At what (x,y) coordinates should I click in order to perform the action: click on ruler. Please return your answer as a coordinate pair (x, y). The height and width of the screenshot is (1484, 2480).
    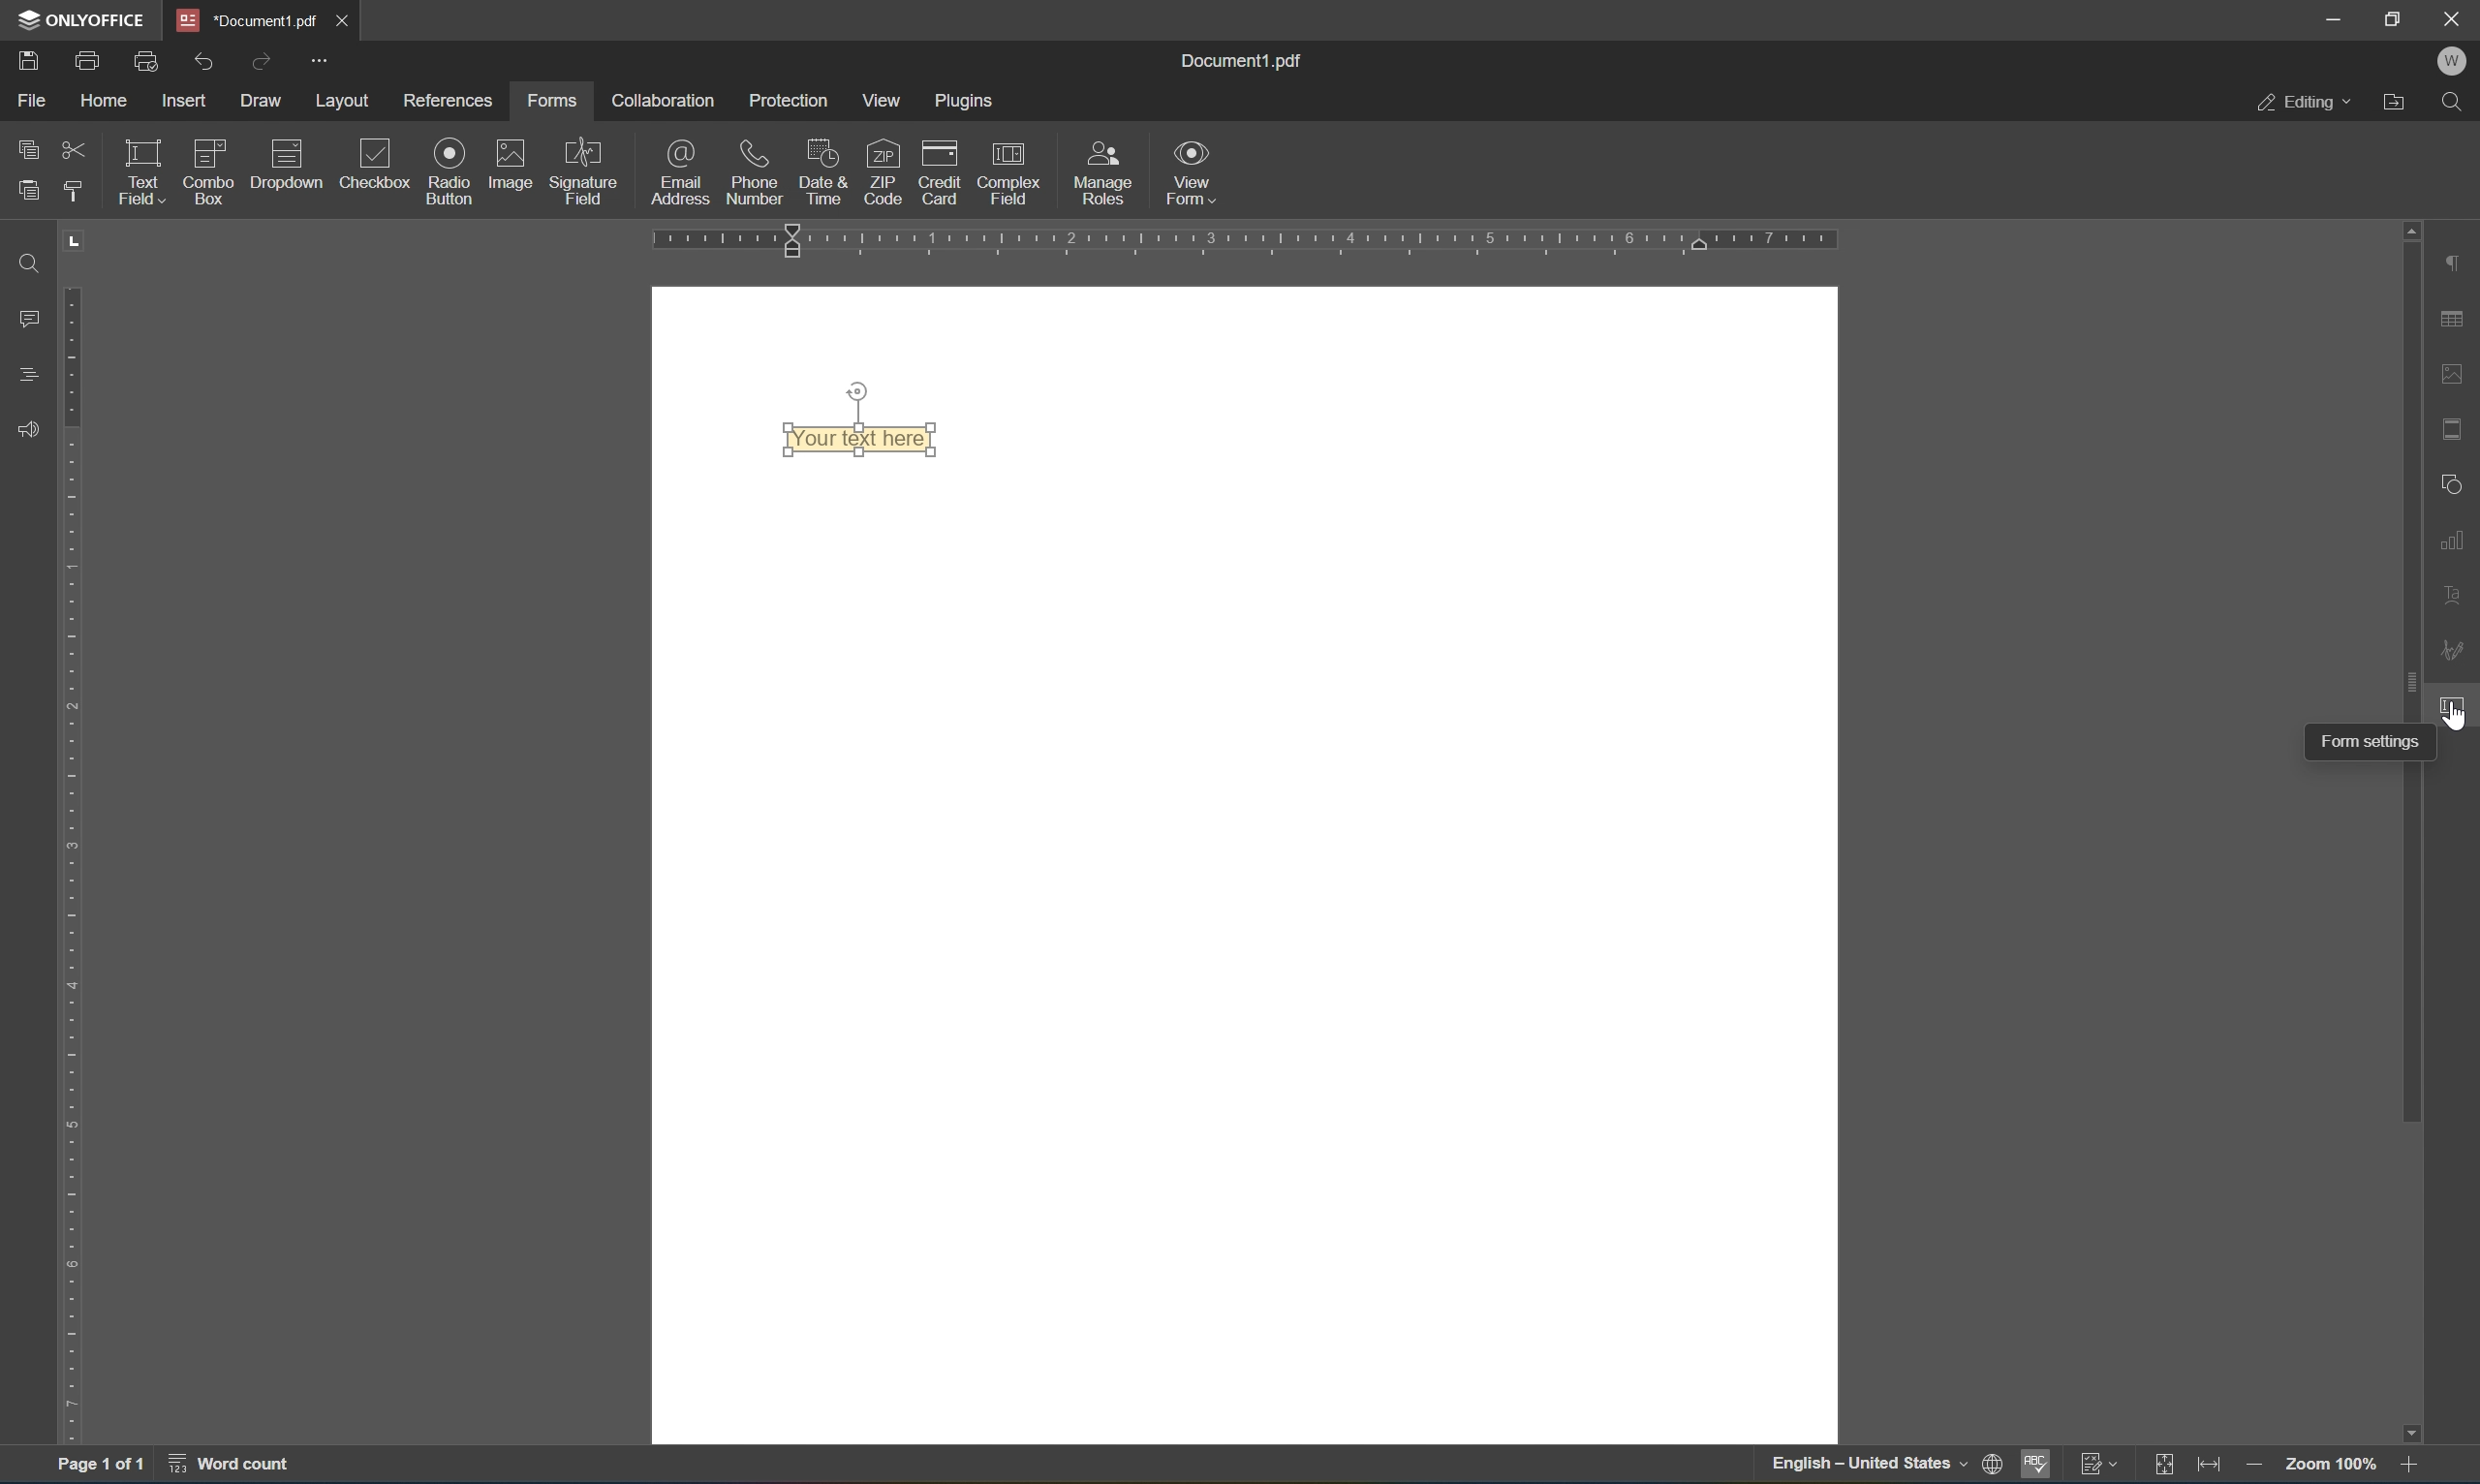
    Looking at the image, I should click on (1242, 238).